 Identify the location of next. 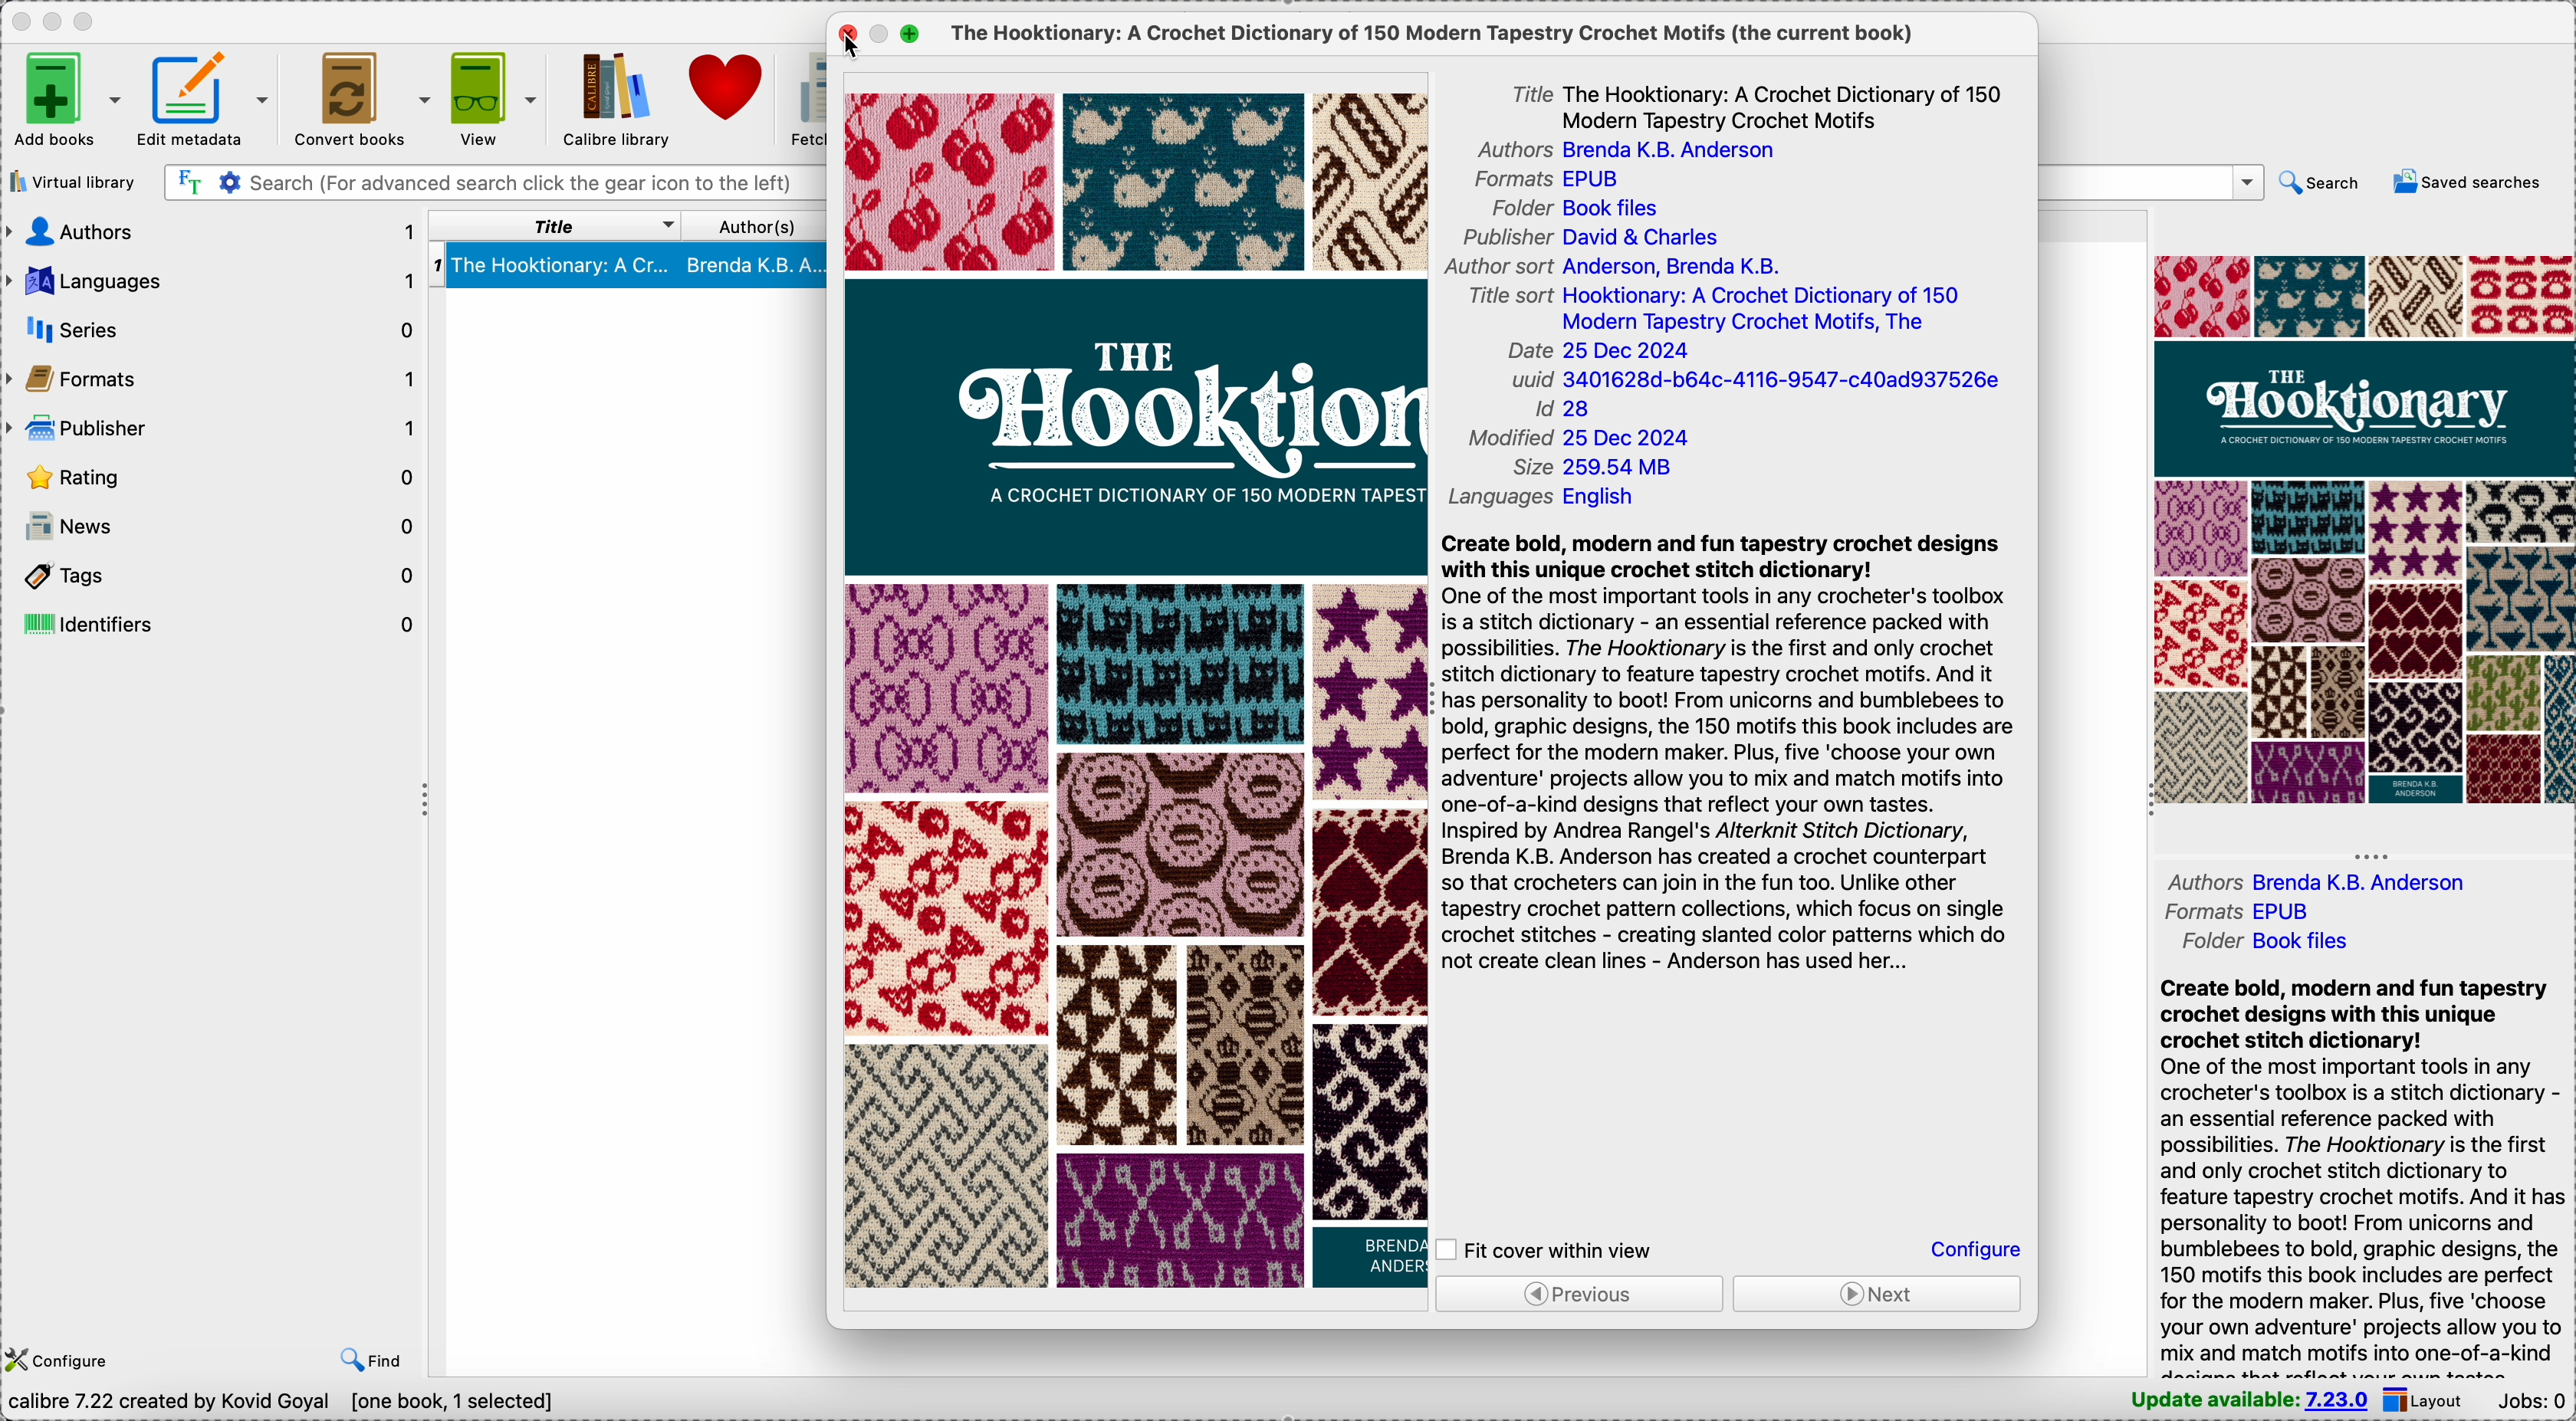
(1881, 1295).